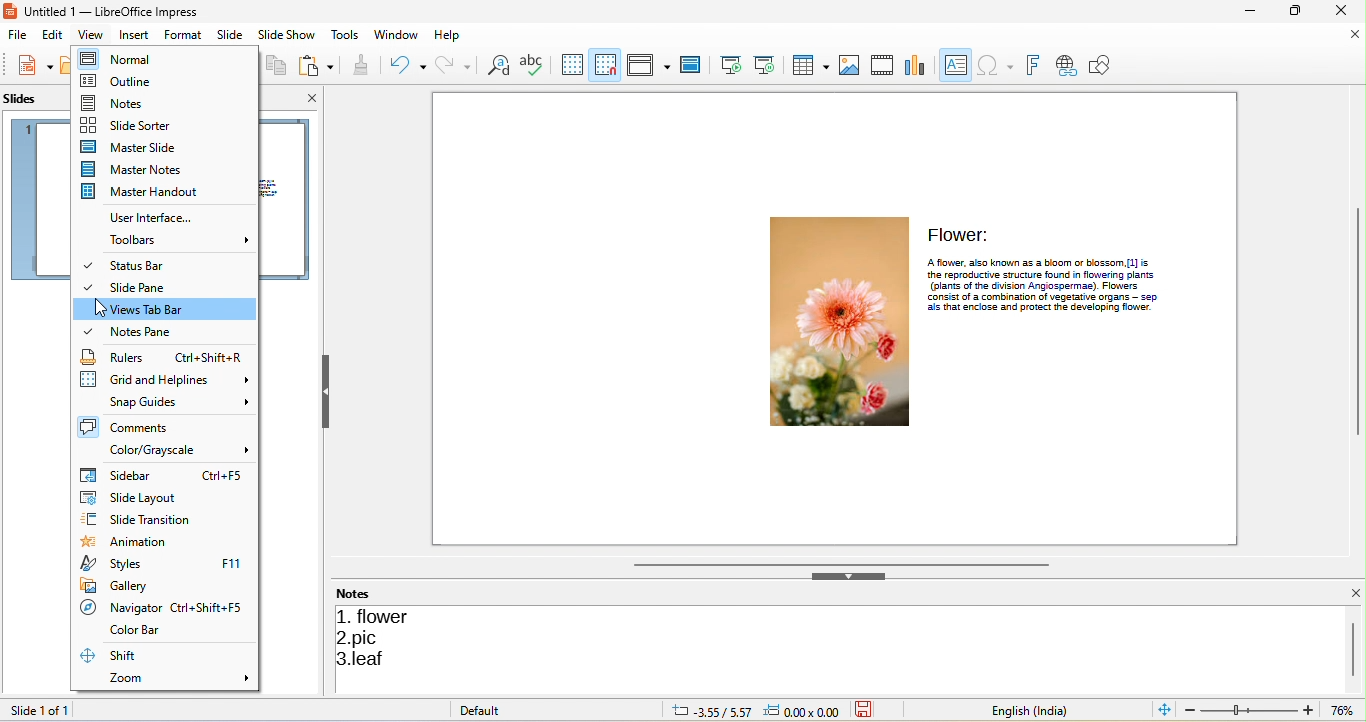  What do you see at coordinates (649, 63) in the screenshot?
I see `display view` at bounding box center [649, 63].